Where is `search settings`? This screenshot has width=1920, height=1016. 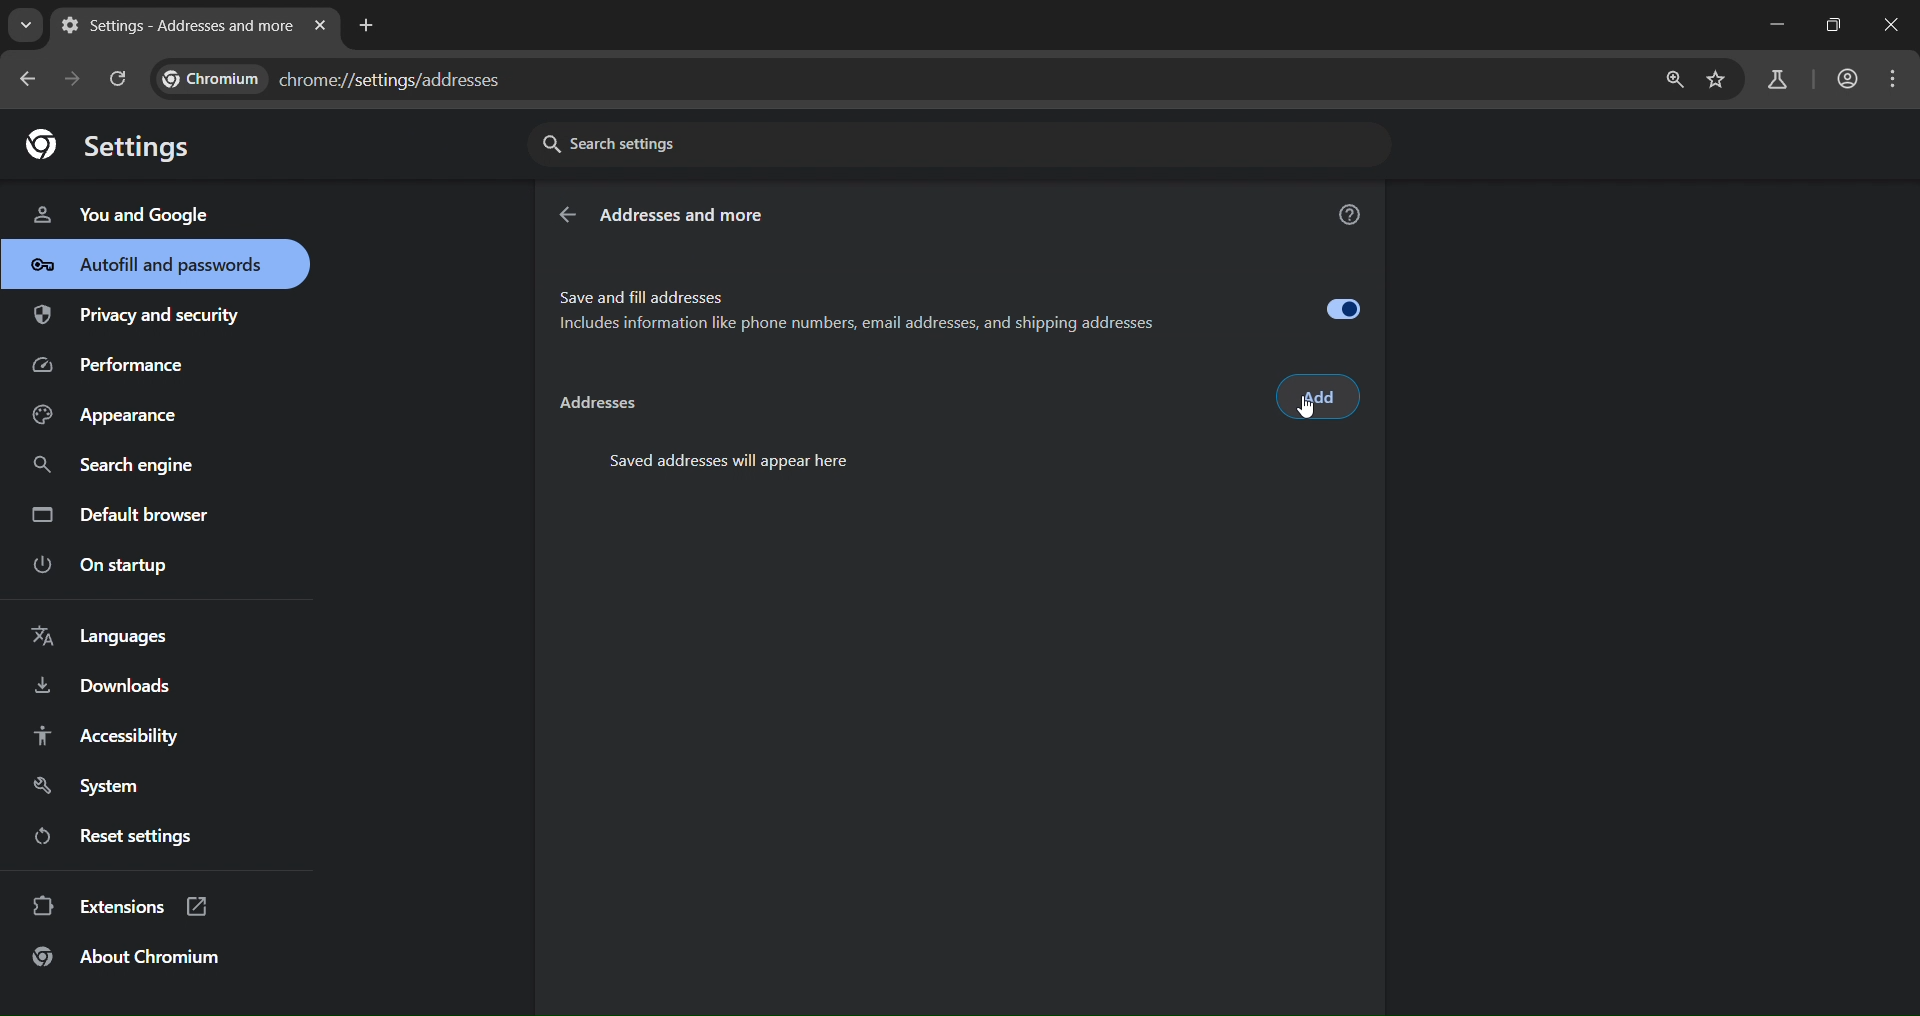
search settings is located at coordinates (715, 142).